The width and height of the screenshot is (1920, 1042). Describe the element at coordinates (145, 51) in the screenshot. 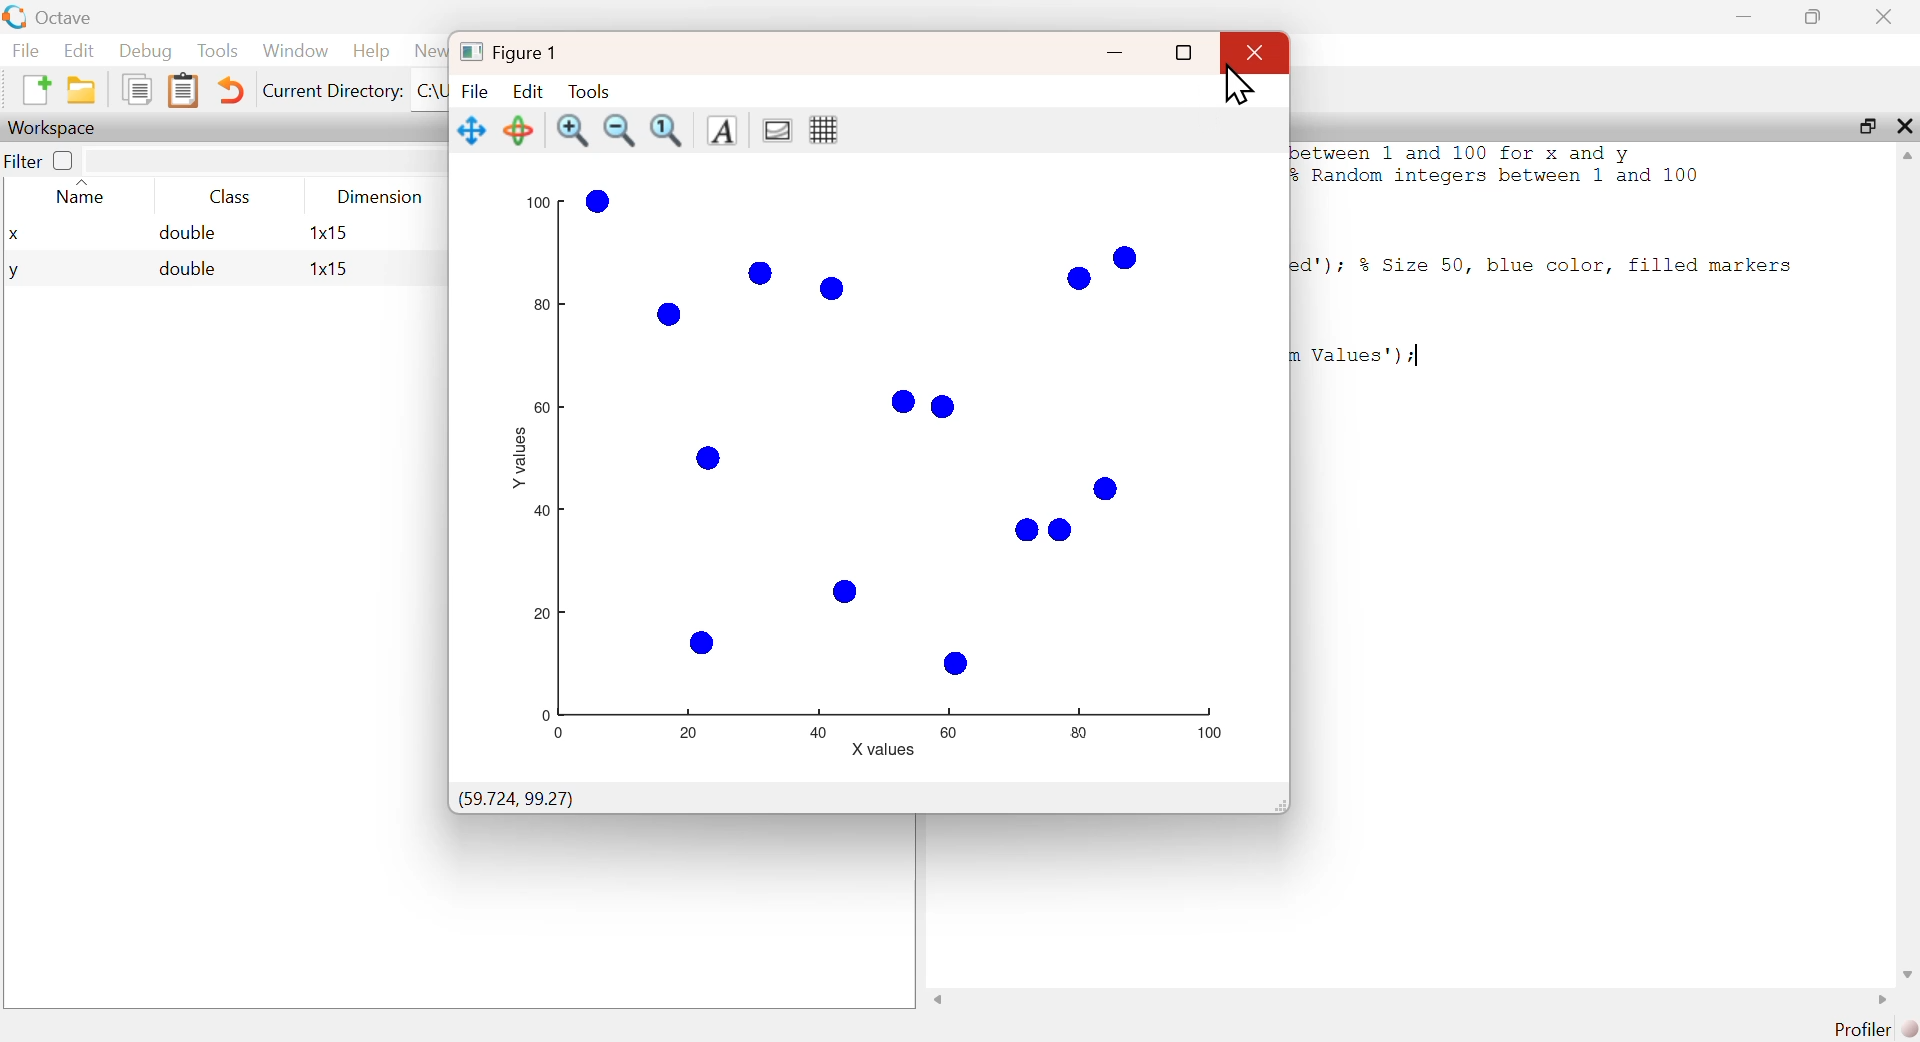

I see `Debug` at that location.